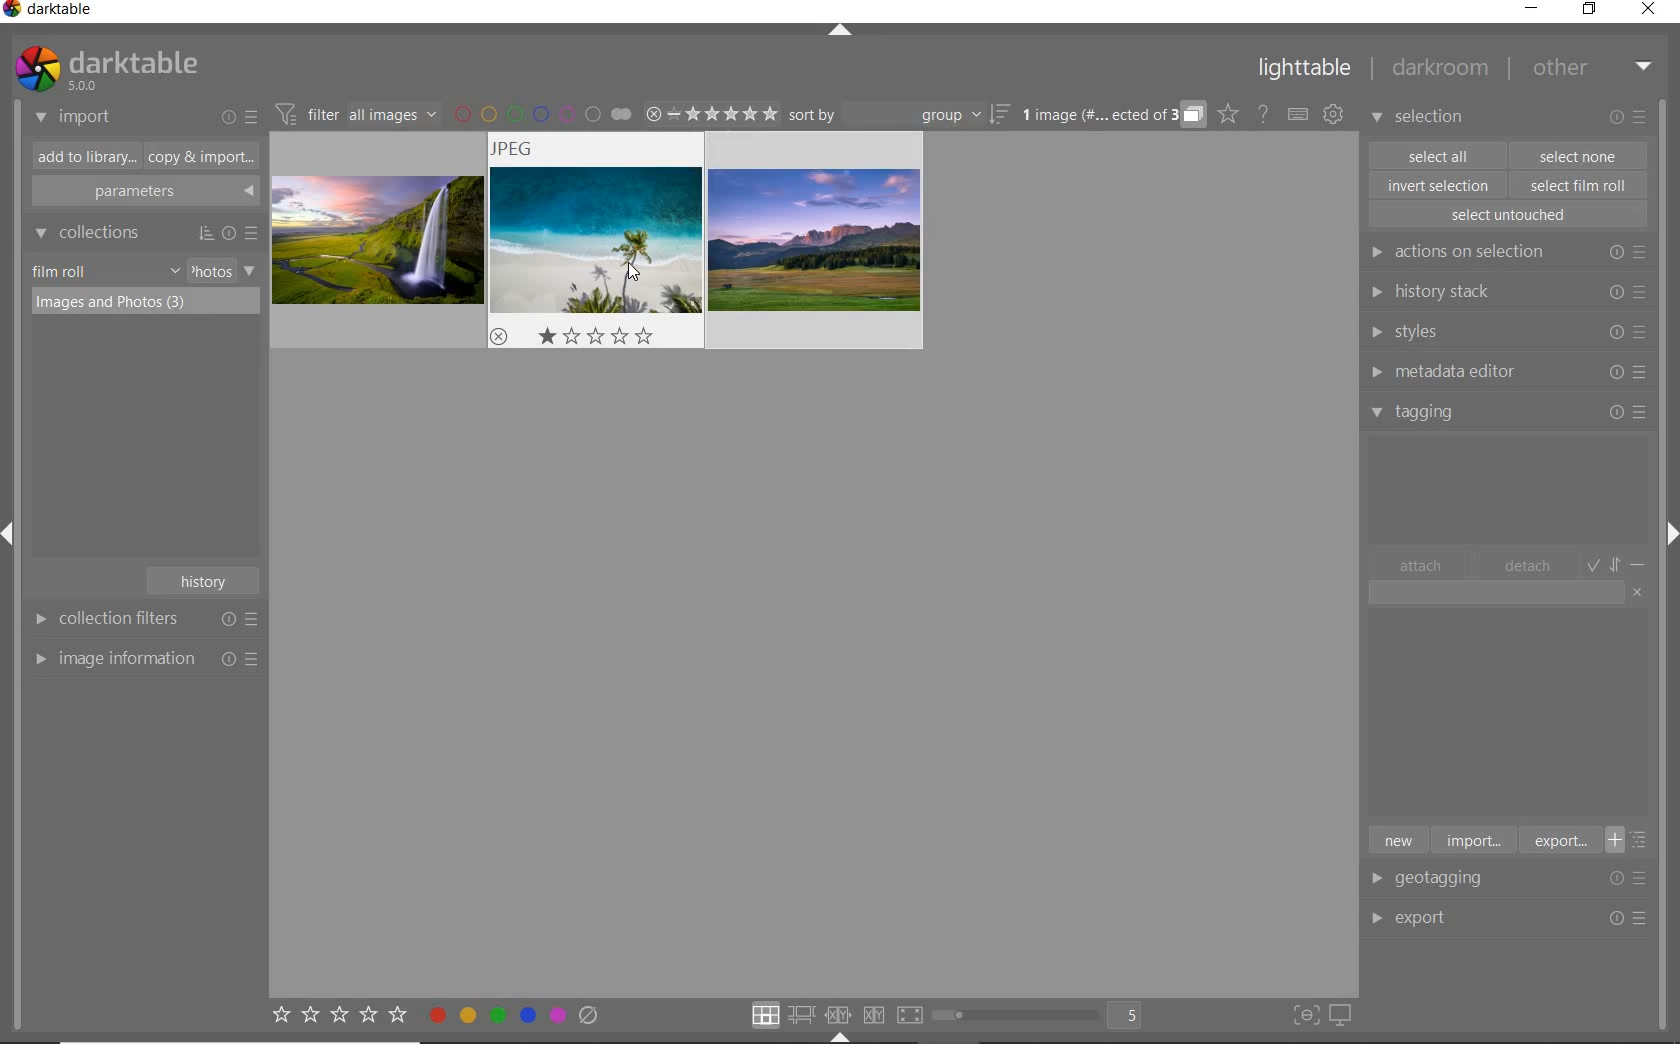  What do you see at coordinates (1263, 113) in the screenshot?
I see `help online` at bounding box center [1263, 113].